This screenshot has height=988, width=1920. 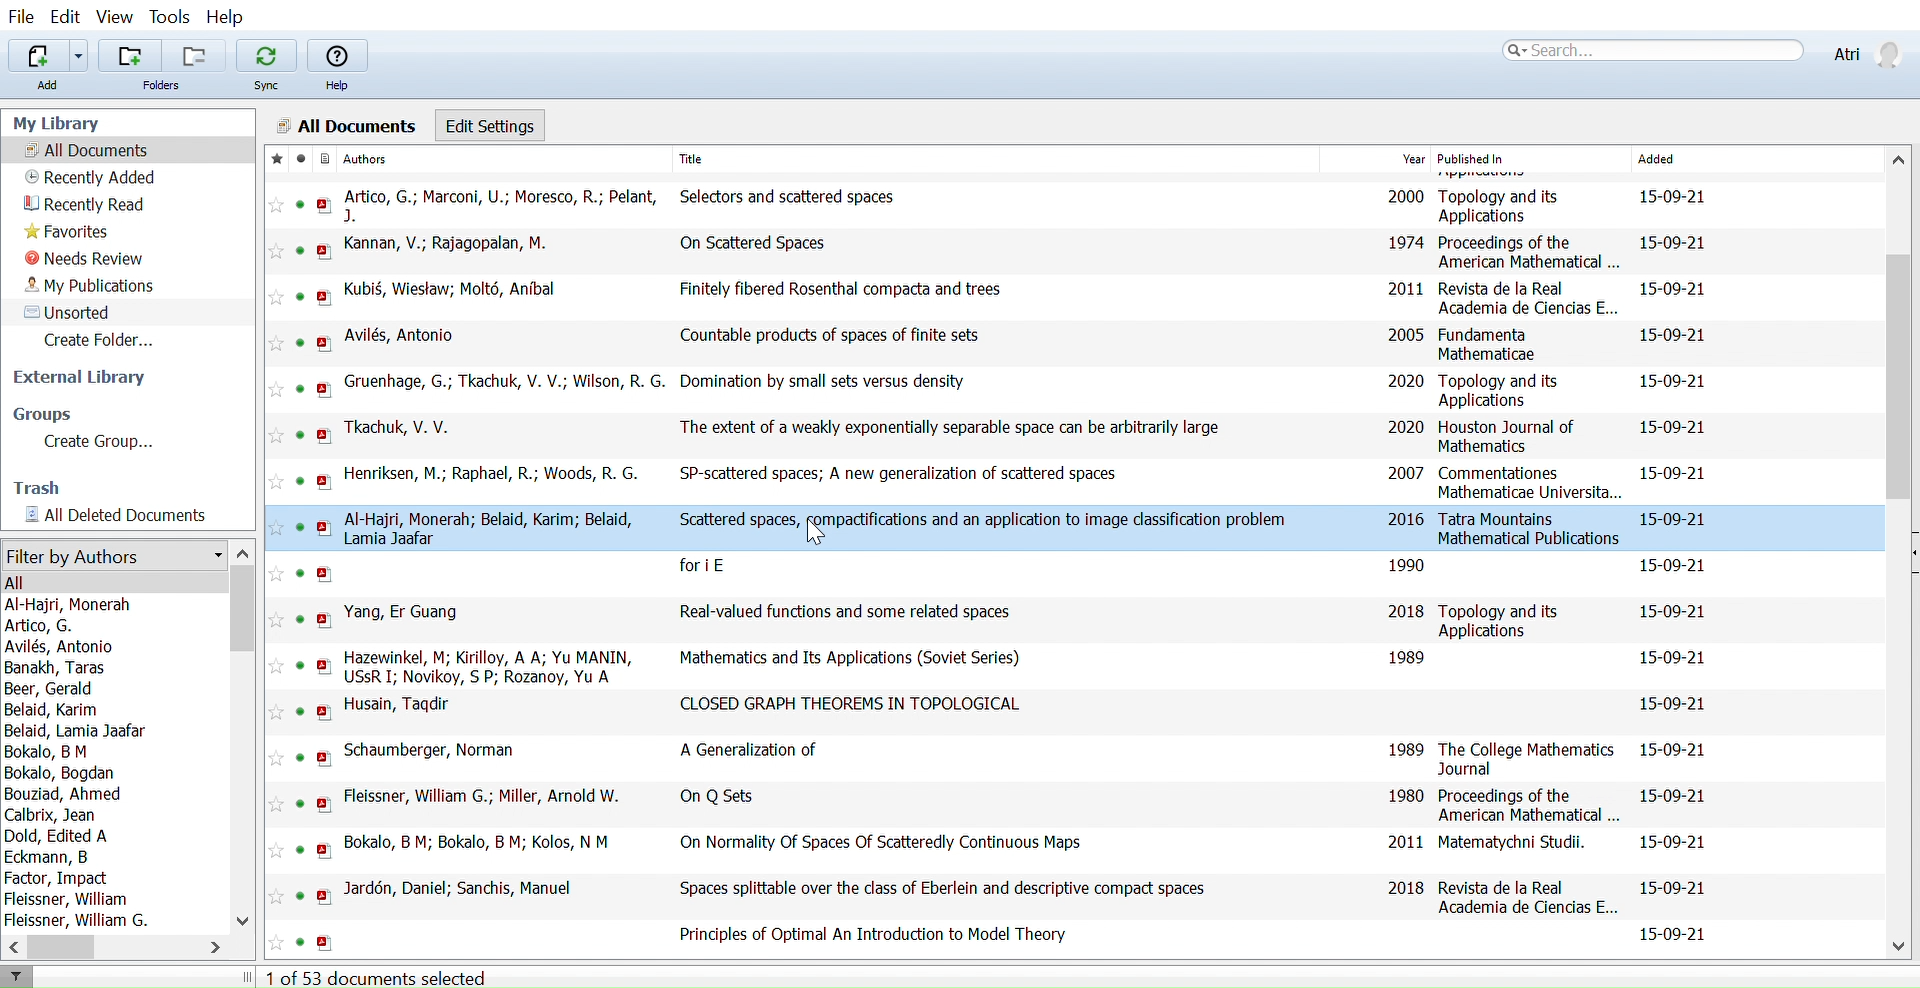 I want to click on reading status, so click(x=299, y=803).